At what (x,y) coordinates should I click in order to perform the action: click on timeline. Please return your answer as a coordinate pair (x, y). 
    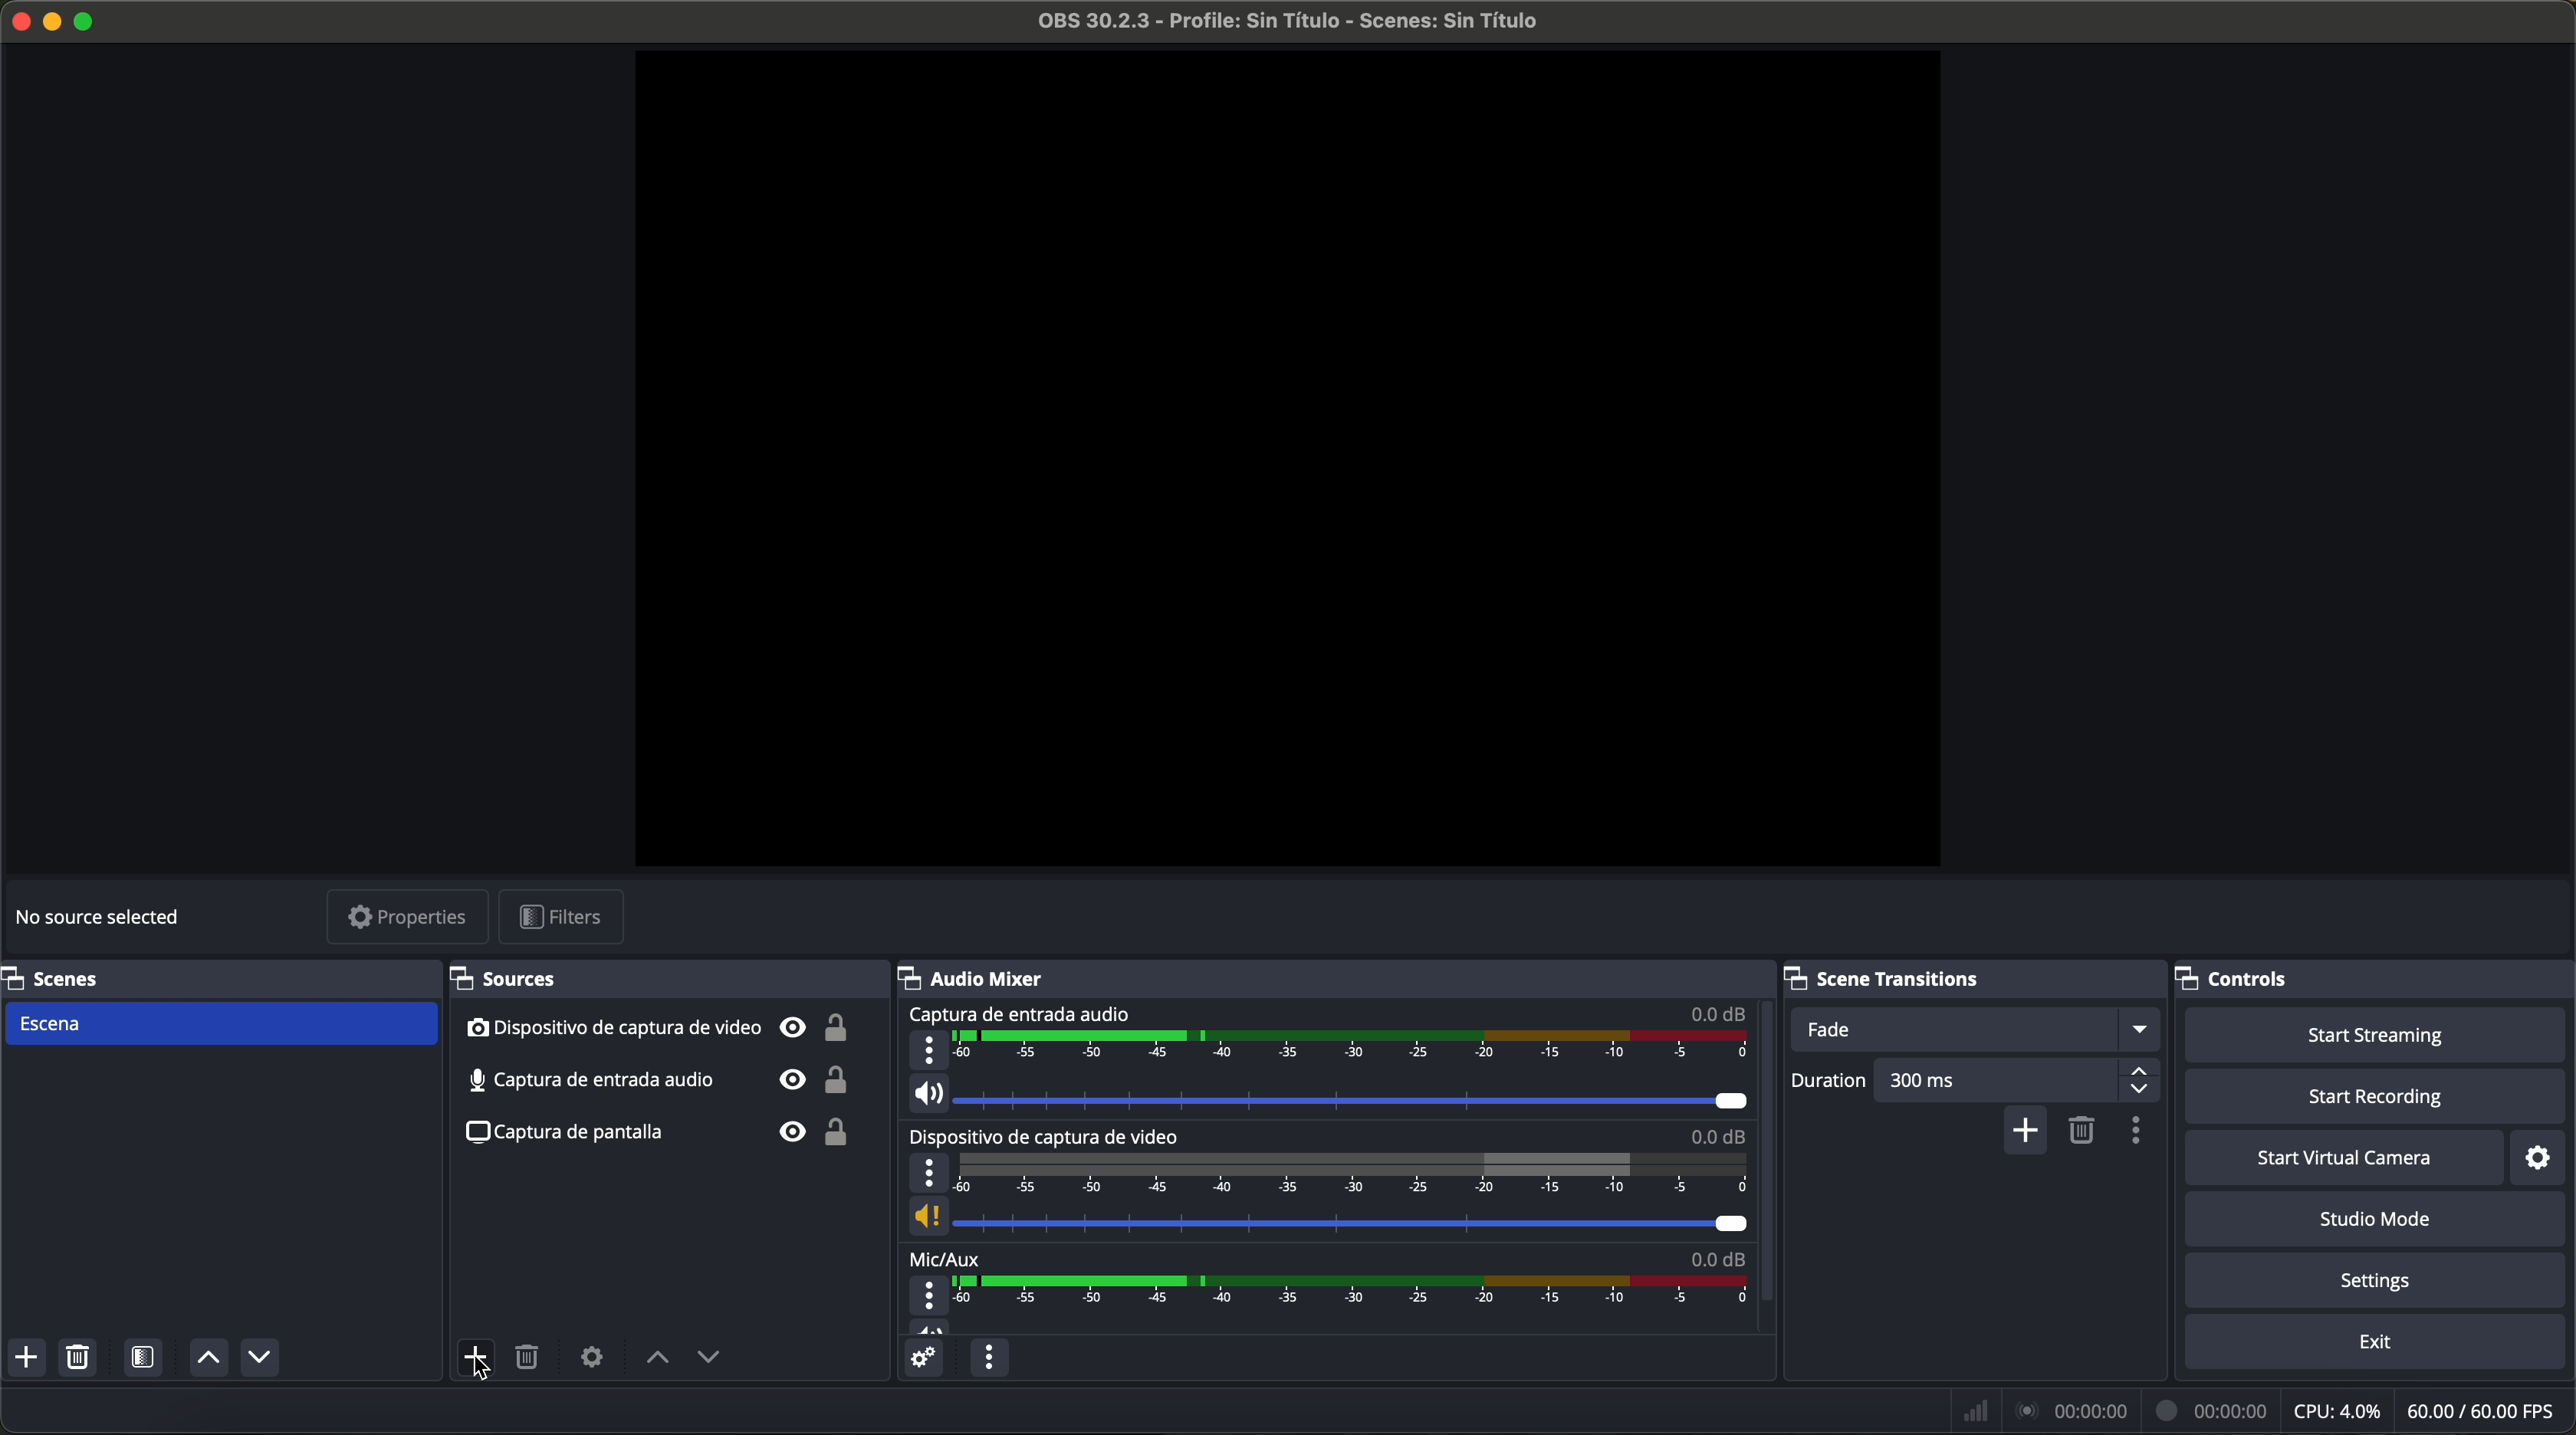
    Looking at the image, I should click on (1358, 1291).